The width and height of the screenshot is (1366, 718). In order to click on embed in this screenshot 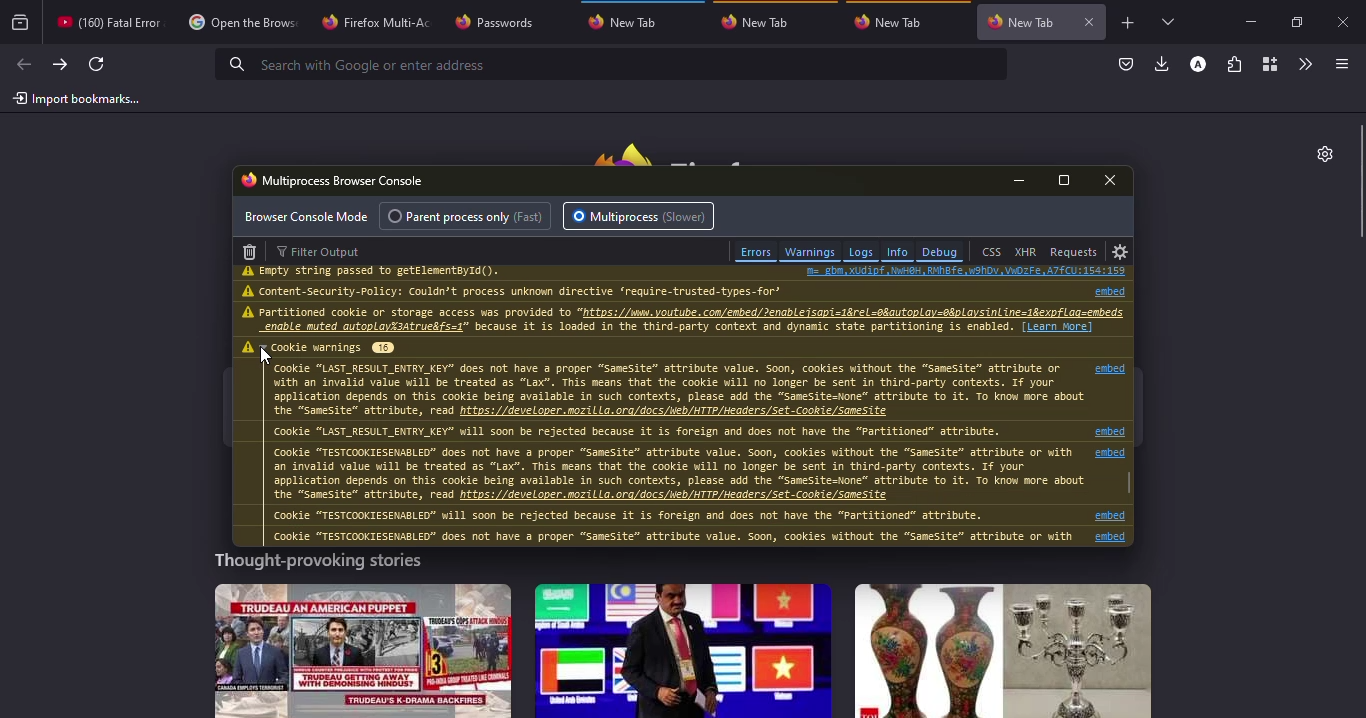, I will do `click(1112, 454)`.